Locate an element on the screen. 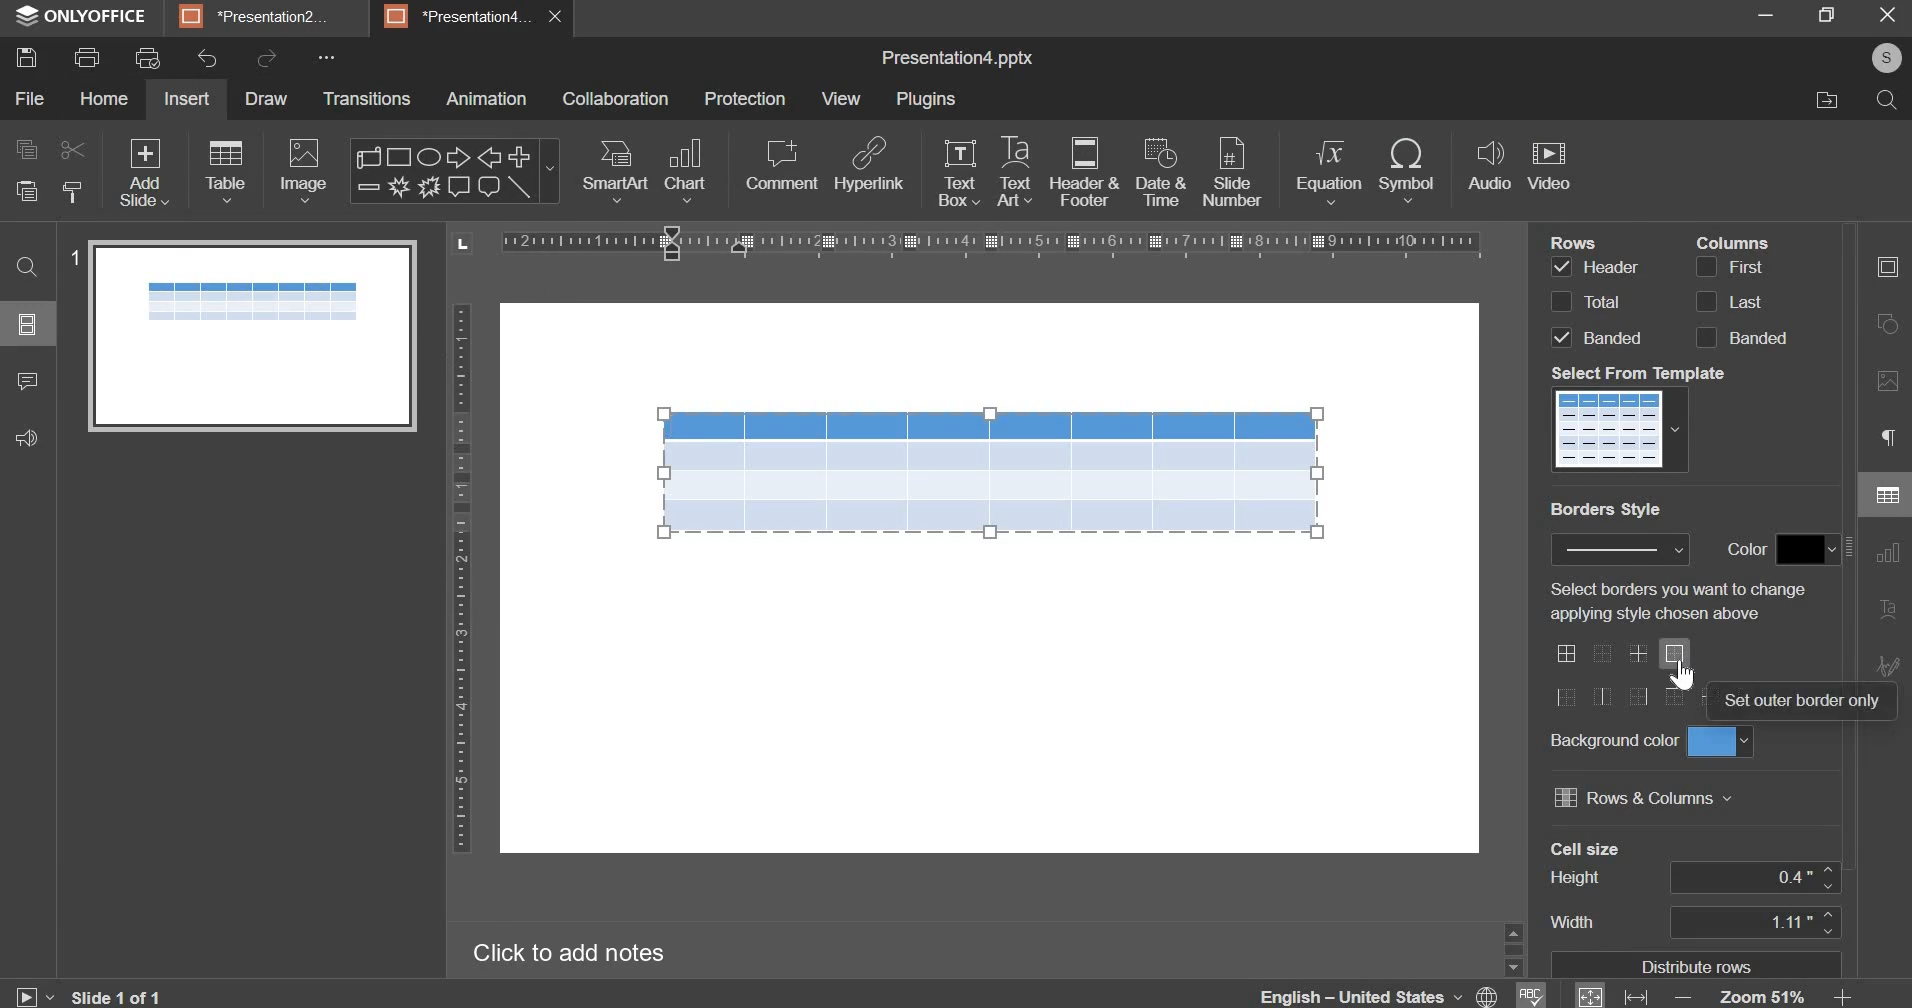 The image size is (1912, 1008). save is located at coordinates (26, 58).